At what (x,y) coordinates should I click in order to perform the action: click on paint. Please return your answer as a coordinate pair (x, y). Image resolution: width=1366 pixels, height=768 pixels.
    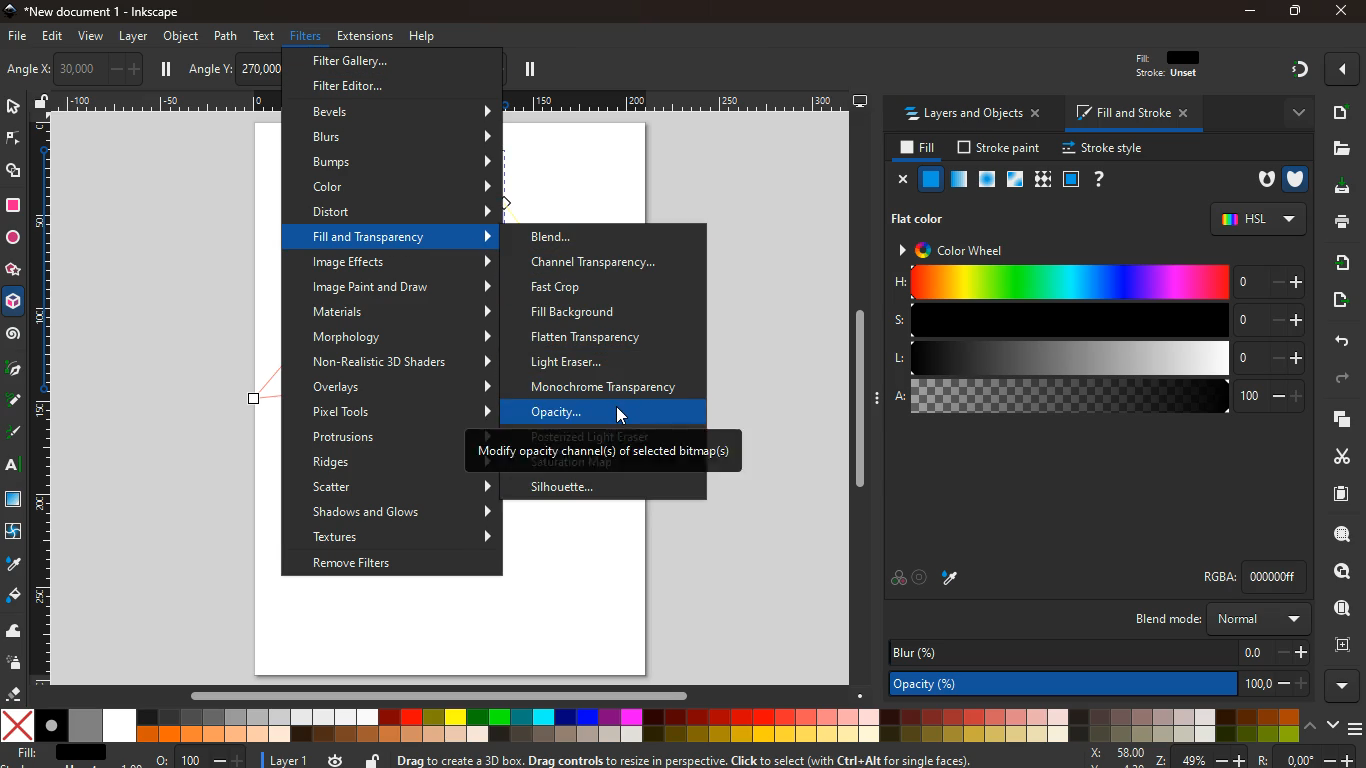
    Looking at the image, I should click on (13, 597).